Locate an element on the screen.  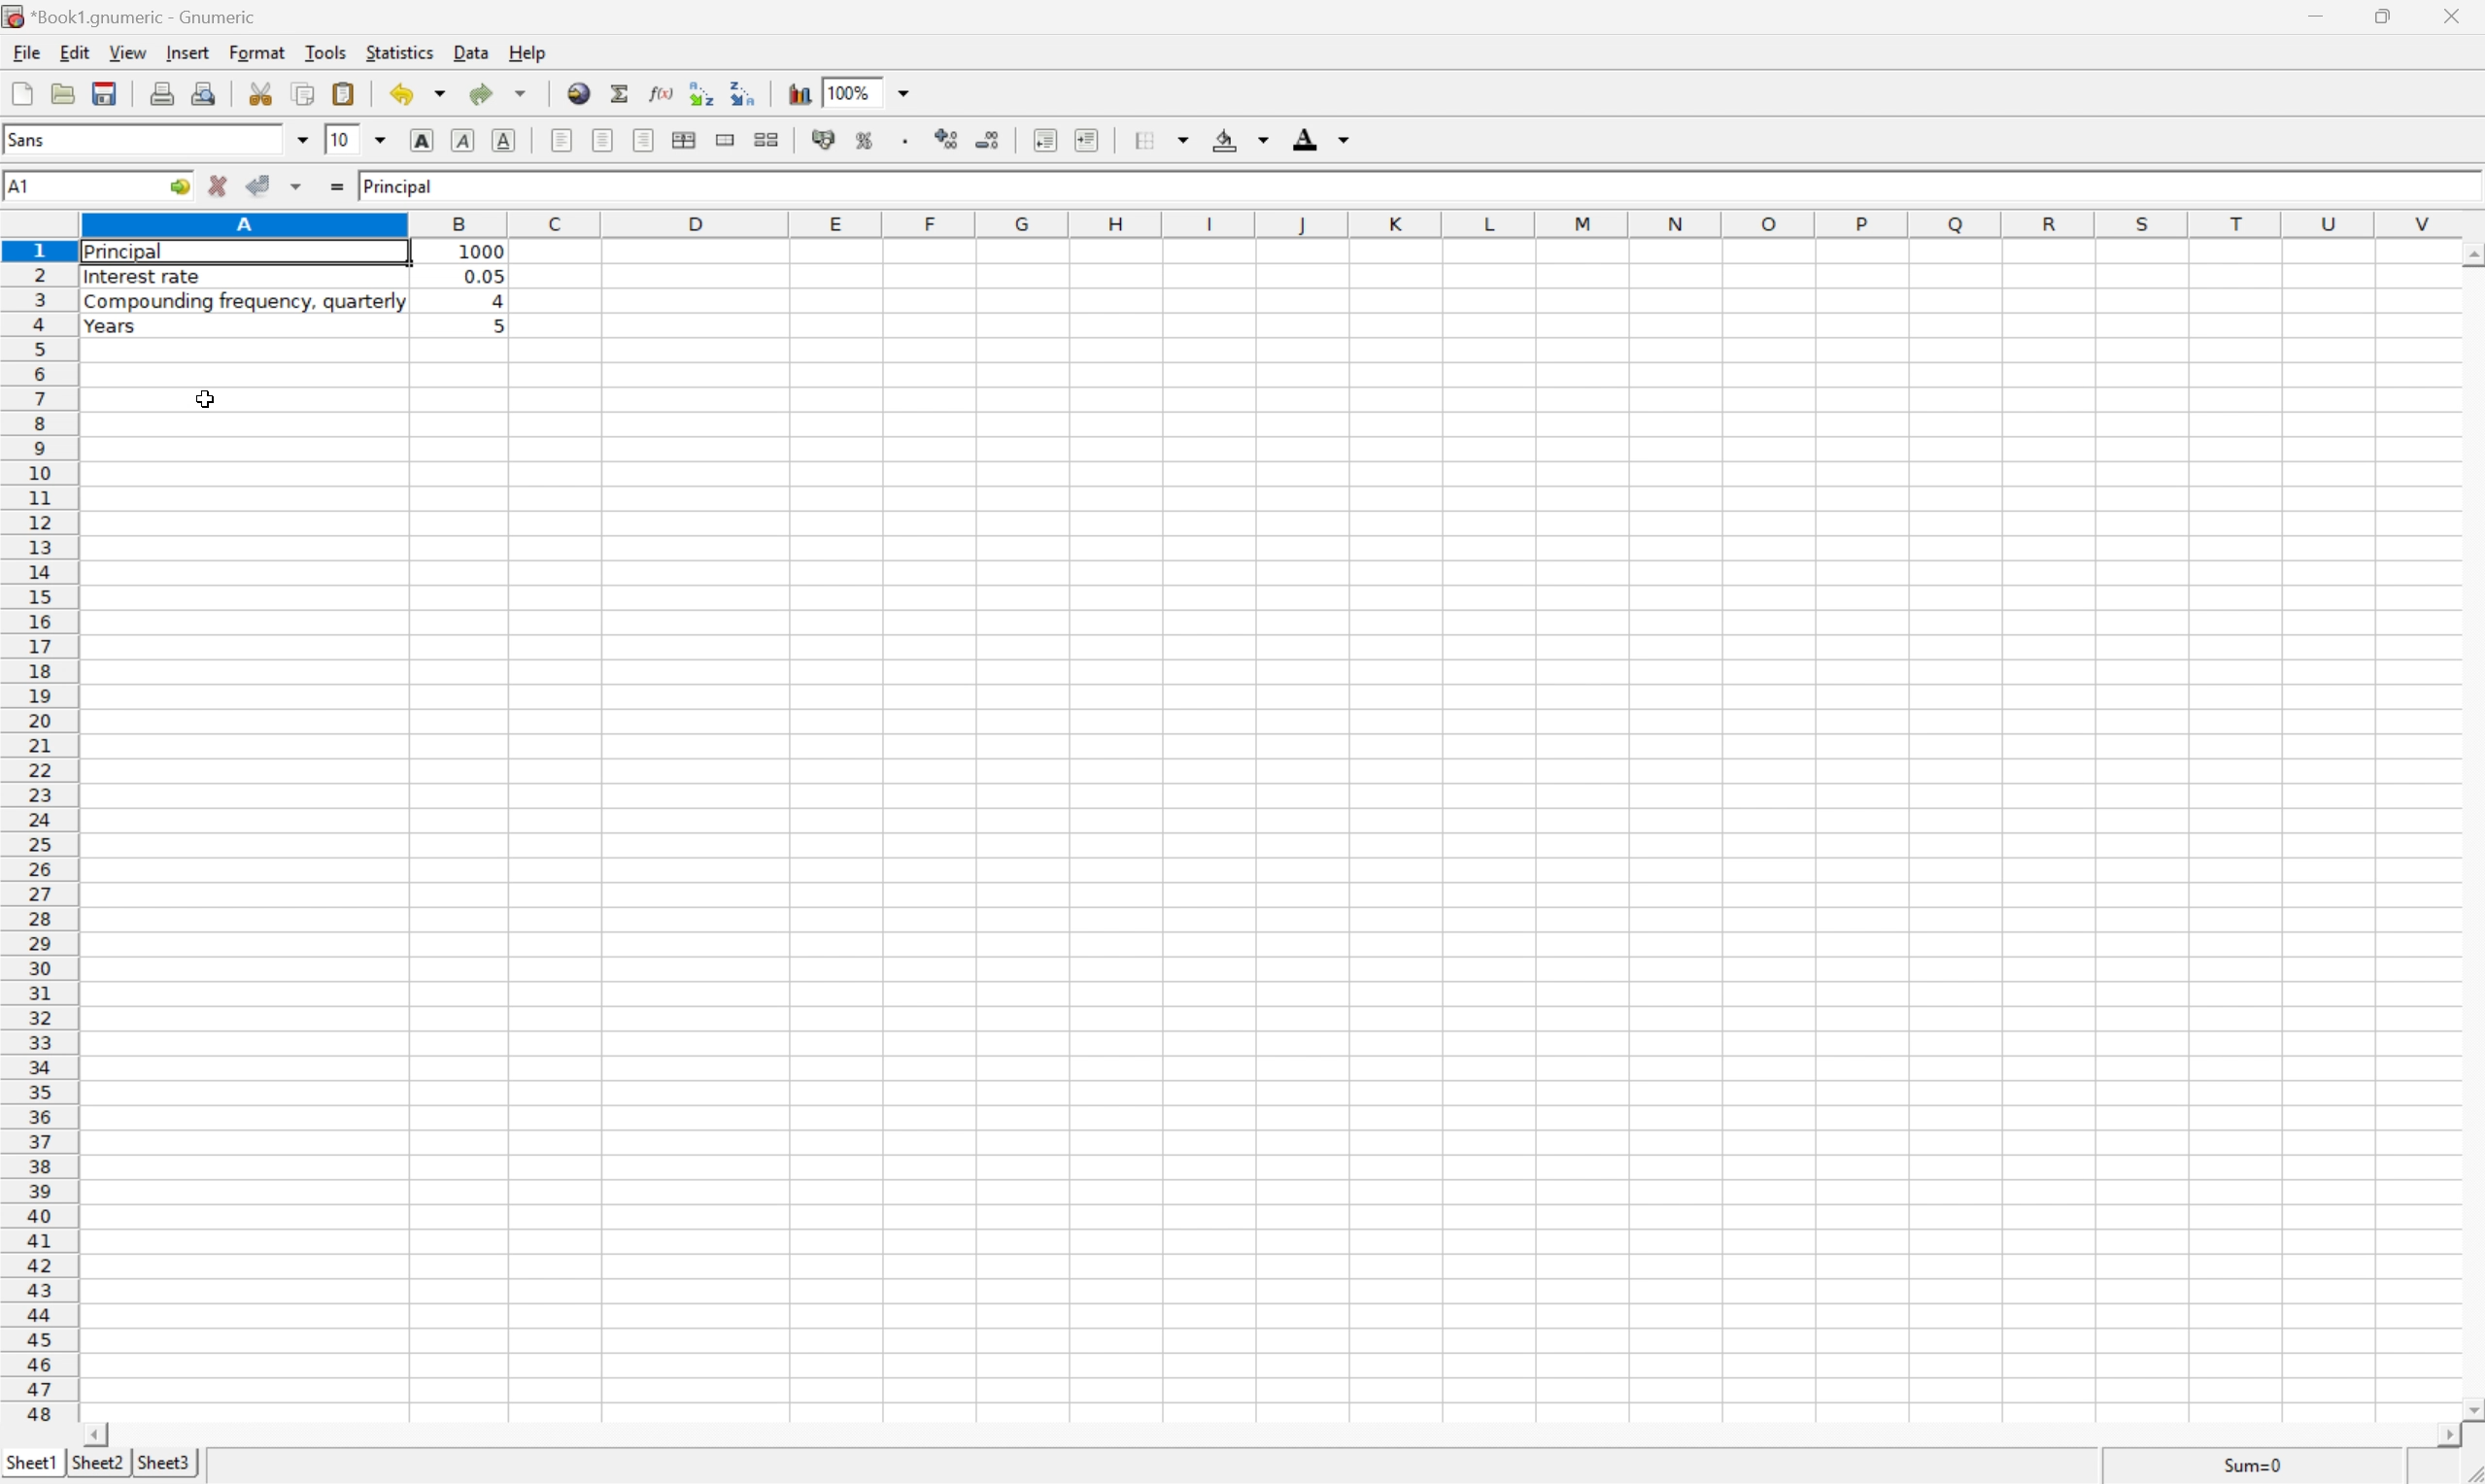
help is located at coordinates (525, 49).